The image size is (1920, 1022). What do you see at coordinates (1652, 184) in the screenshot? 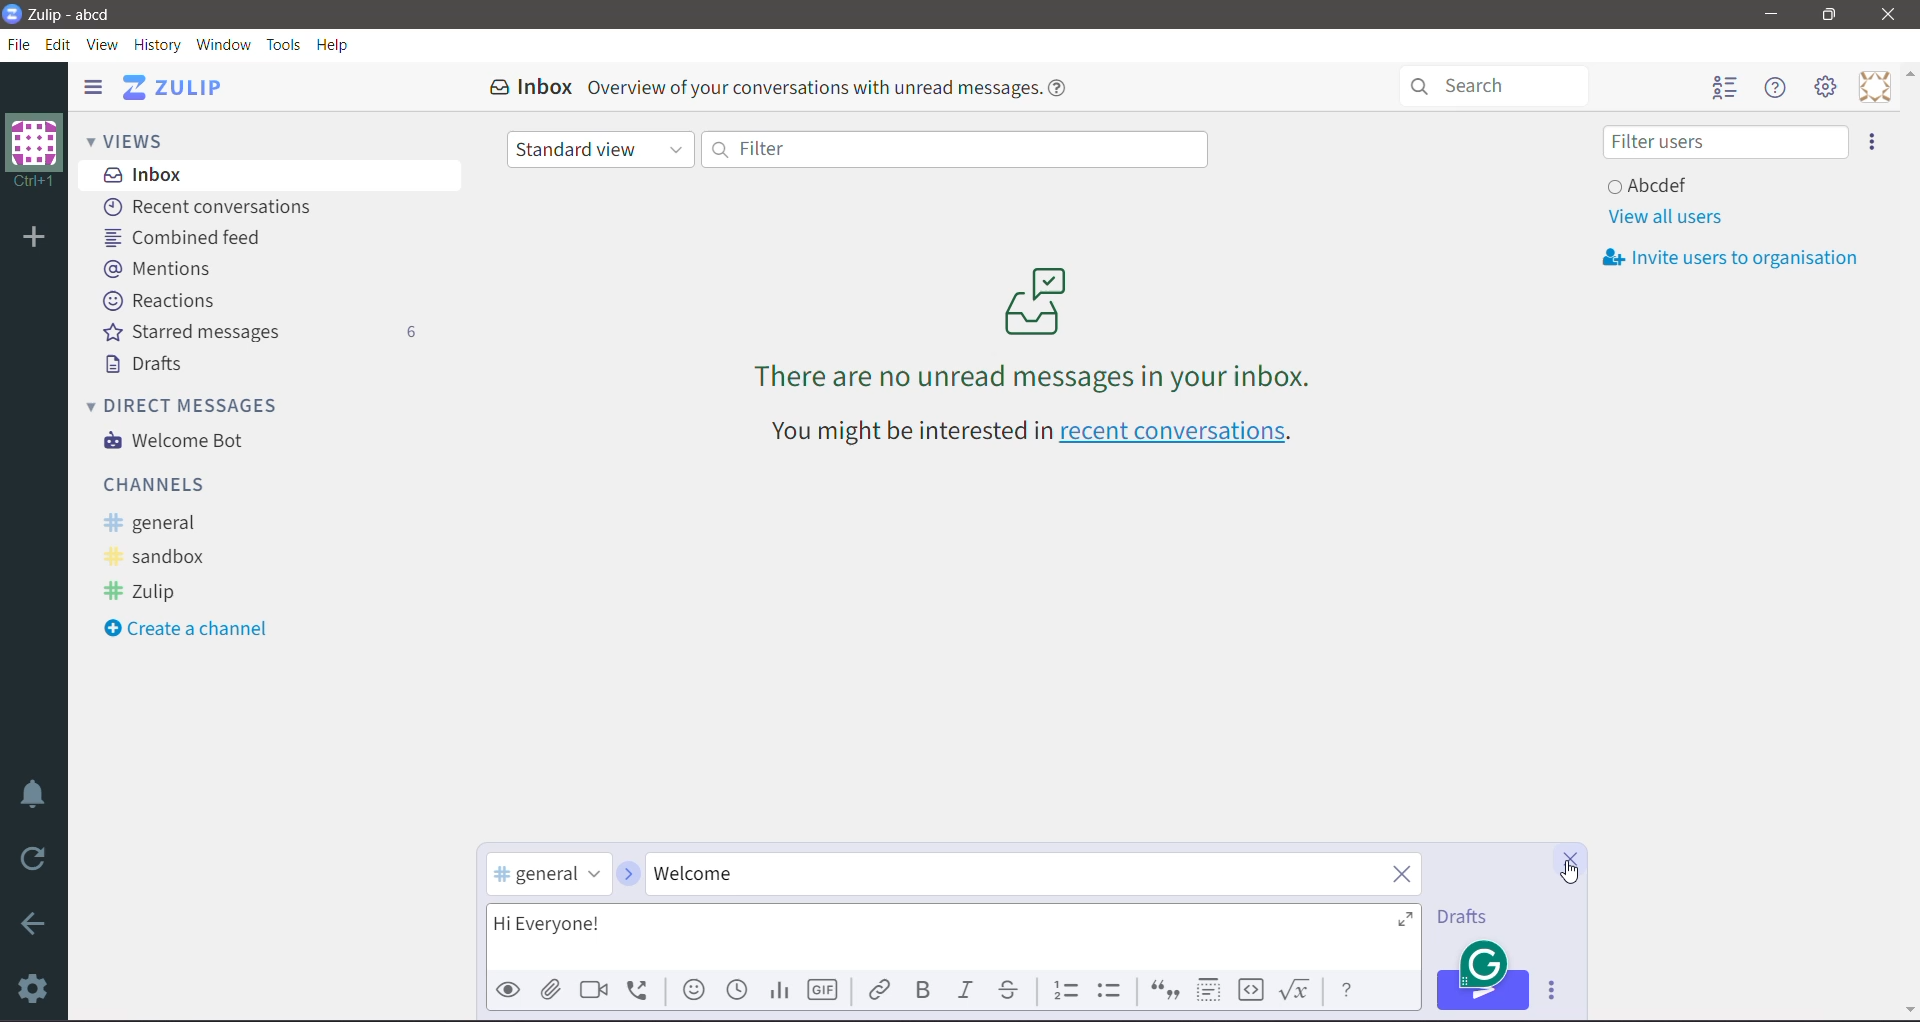
I see `User and Status` at bounding box center [1652, 184].